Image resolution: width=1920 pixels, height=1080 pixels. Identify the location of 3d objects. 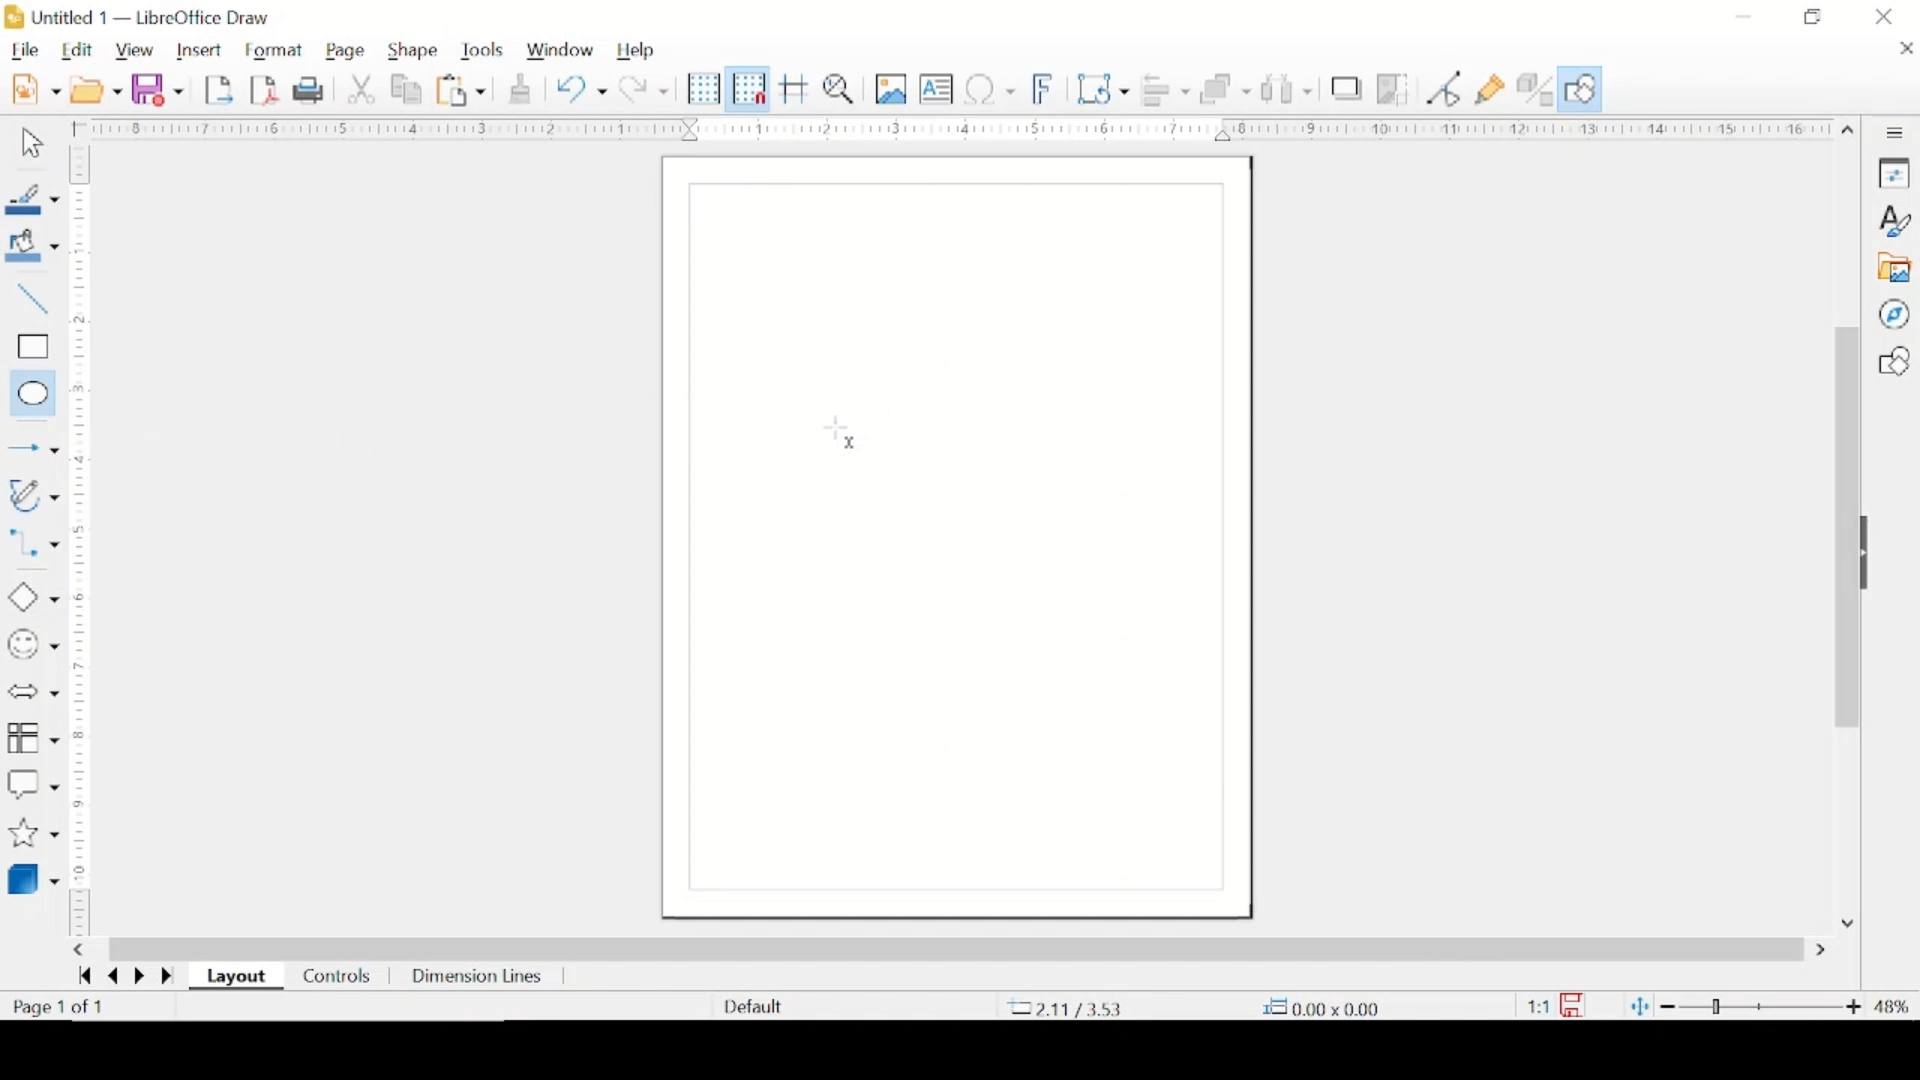
(37, 878).